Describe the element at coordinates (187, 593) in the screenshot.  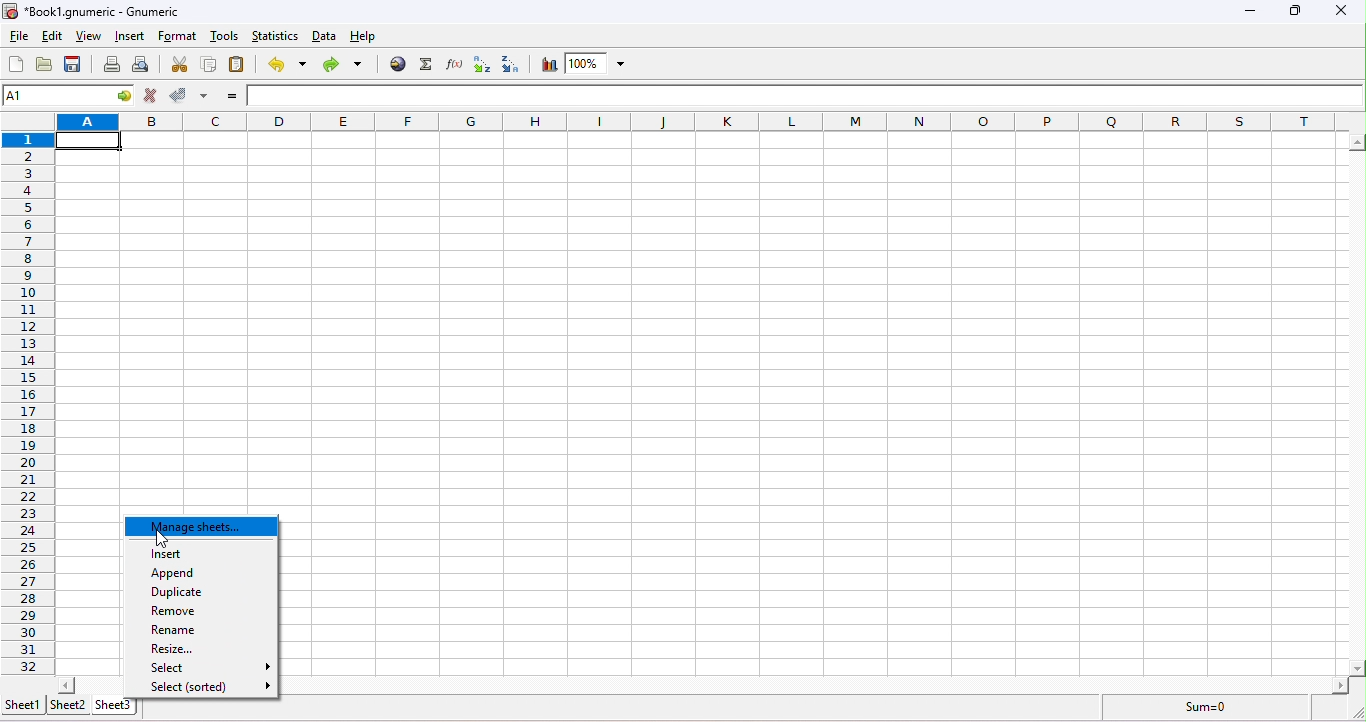
I see `duplicate` at that location.